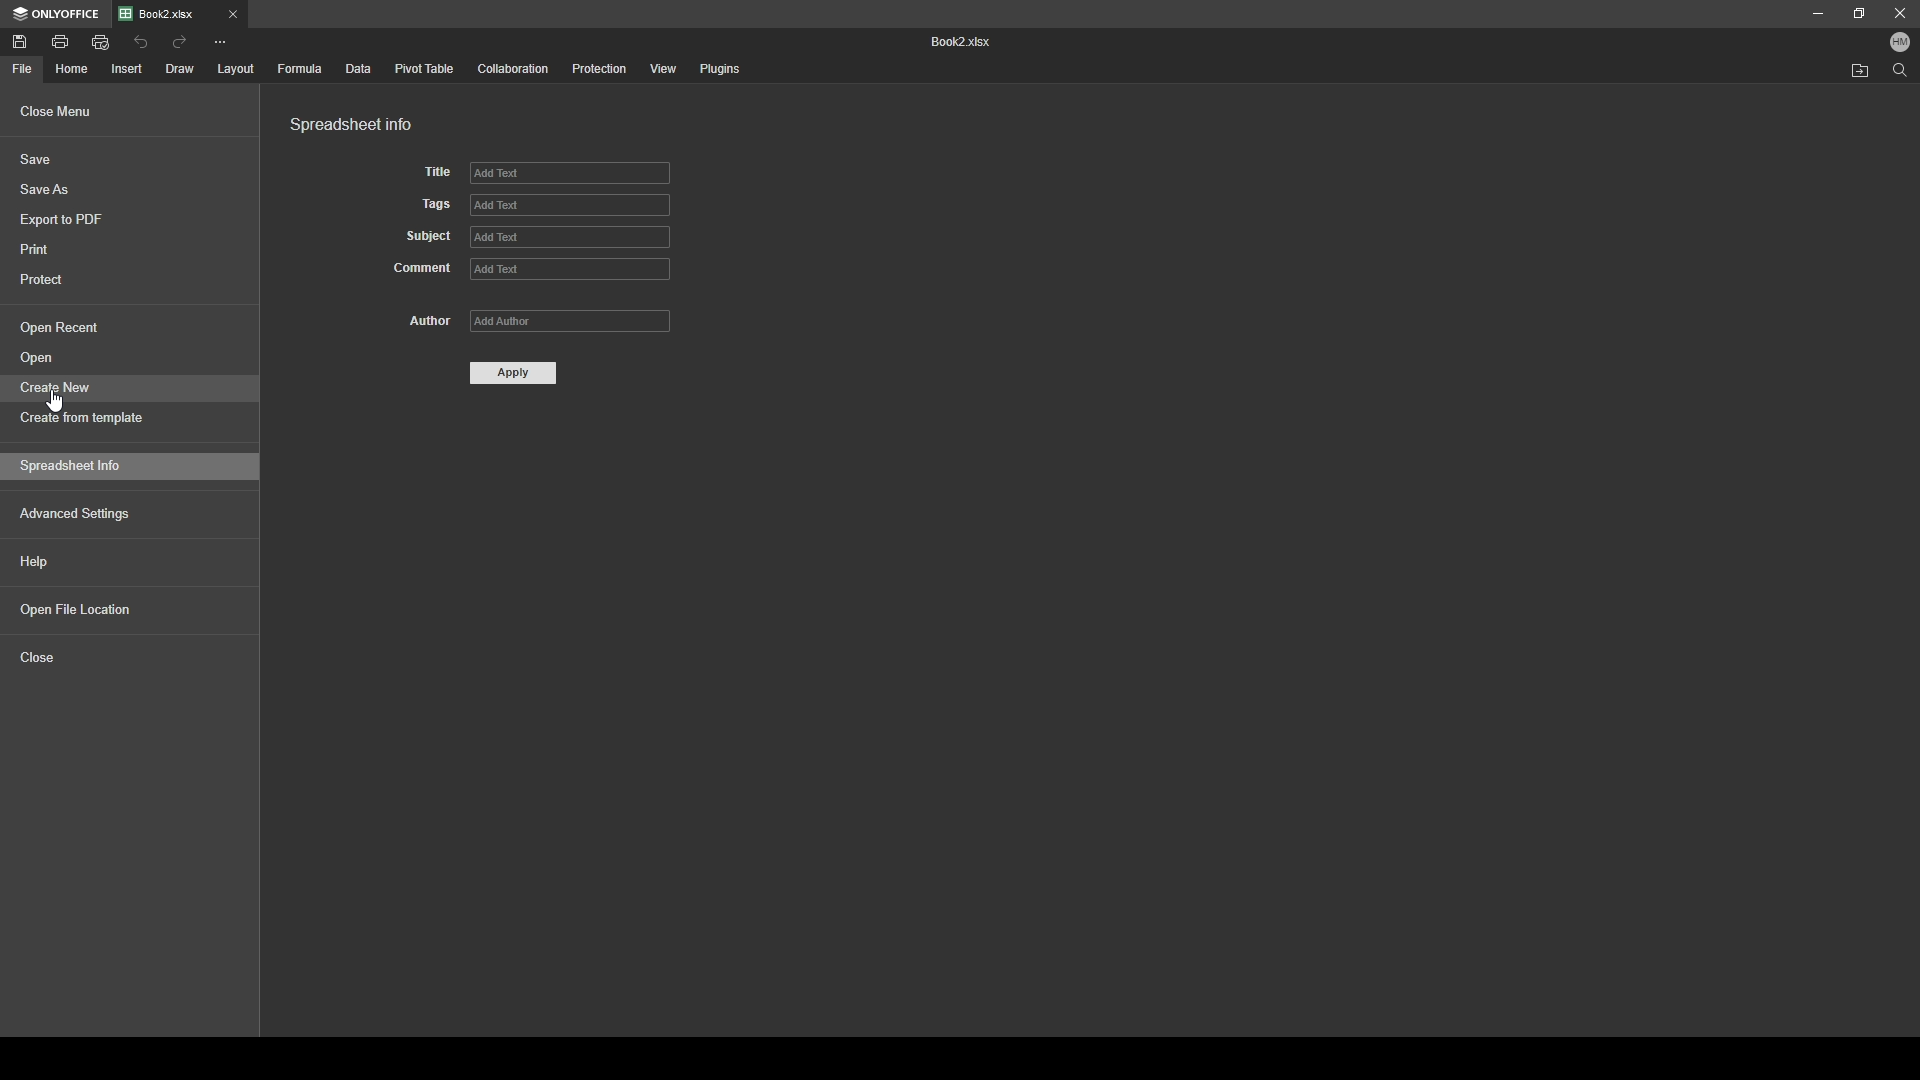 This screenshot has height=1080, width=1920. I want to click on comment, so click(422, 268).